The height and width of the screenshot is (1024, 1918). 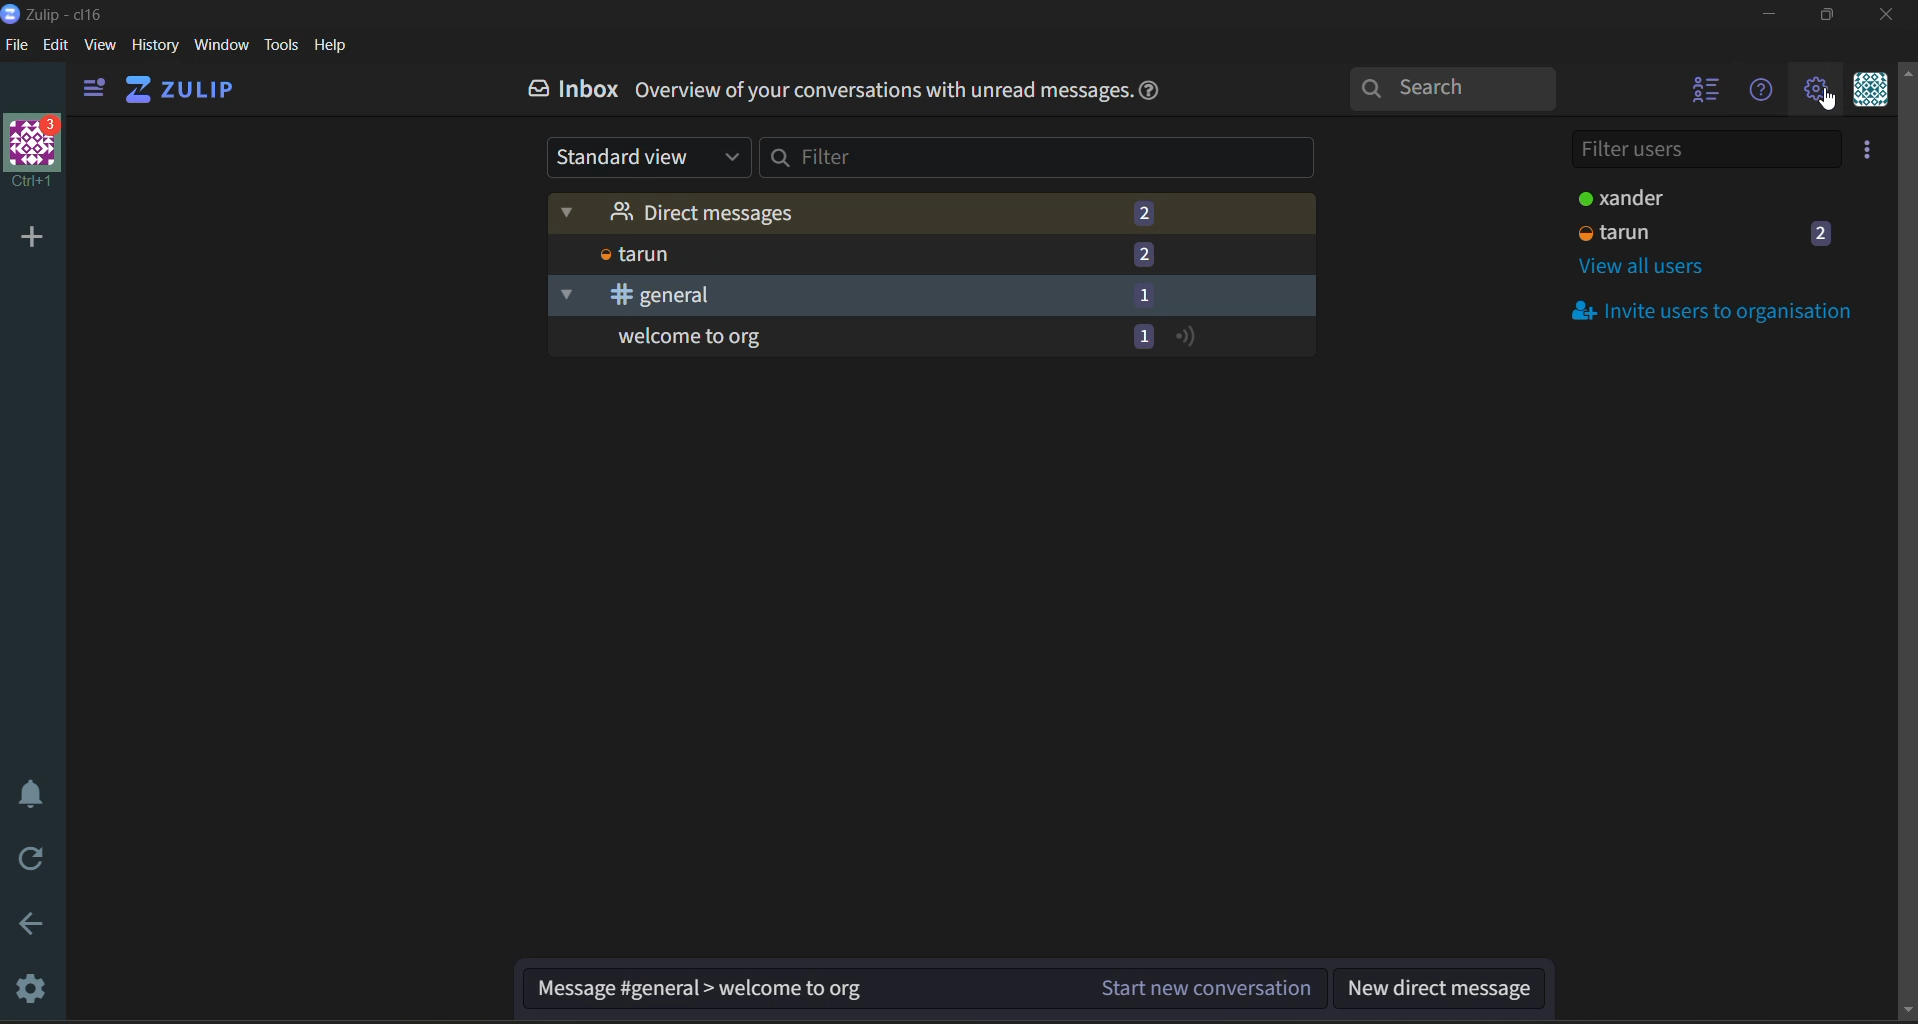 What do you see at coordinates (831, 336) in the screenshot?
I see `welcome to org` at bounding box center [831, 336].